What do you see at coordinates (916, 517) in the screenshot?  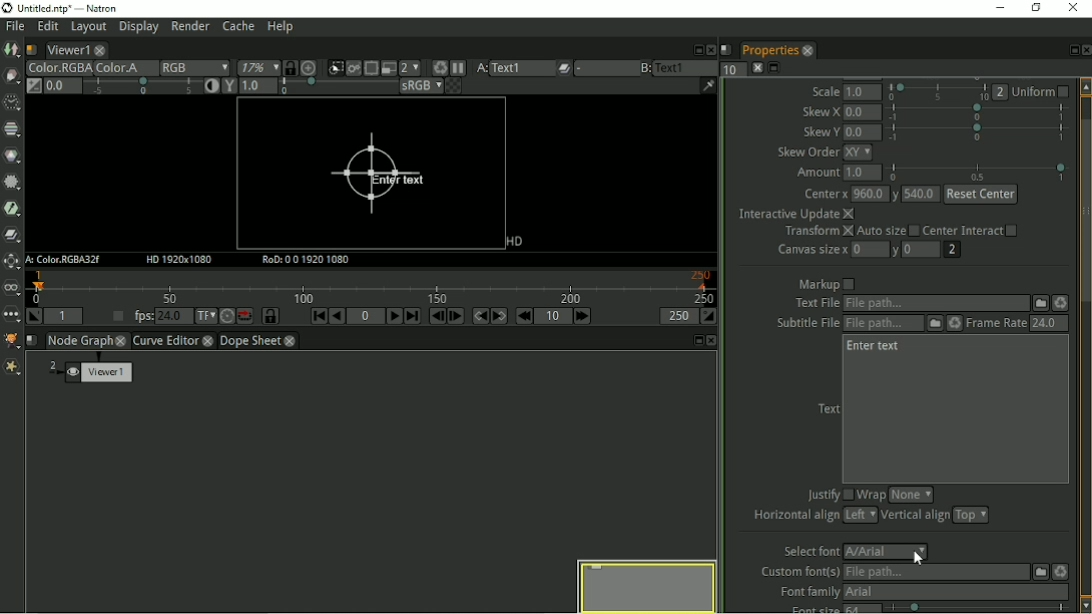 I see `Vertical align` at bounding box center [916, 517].